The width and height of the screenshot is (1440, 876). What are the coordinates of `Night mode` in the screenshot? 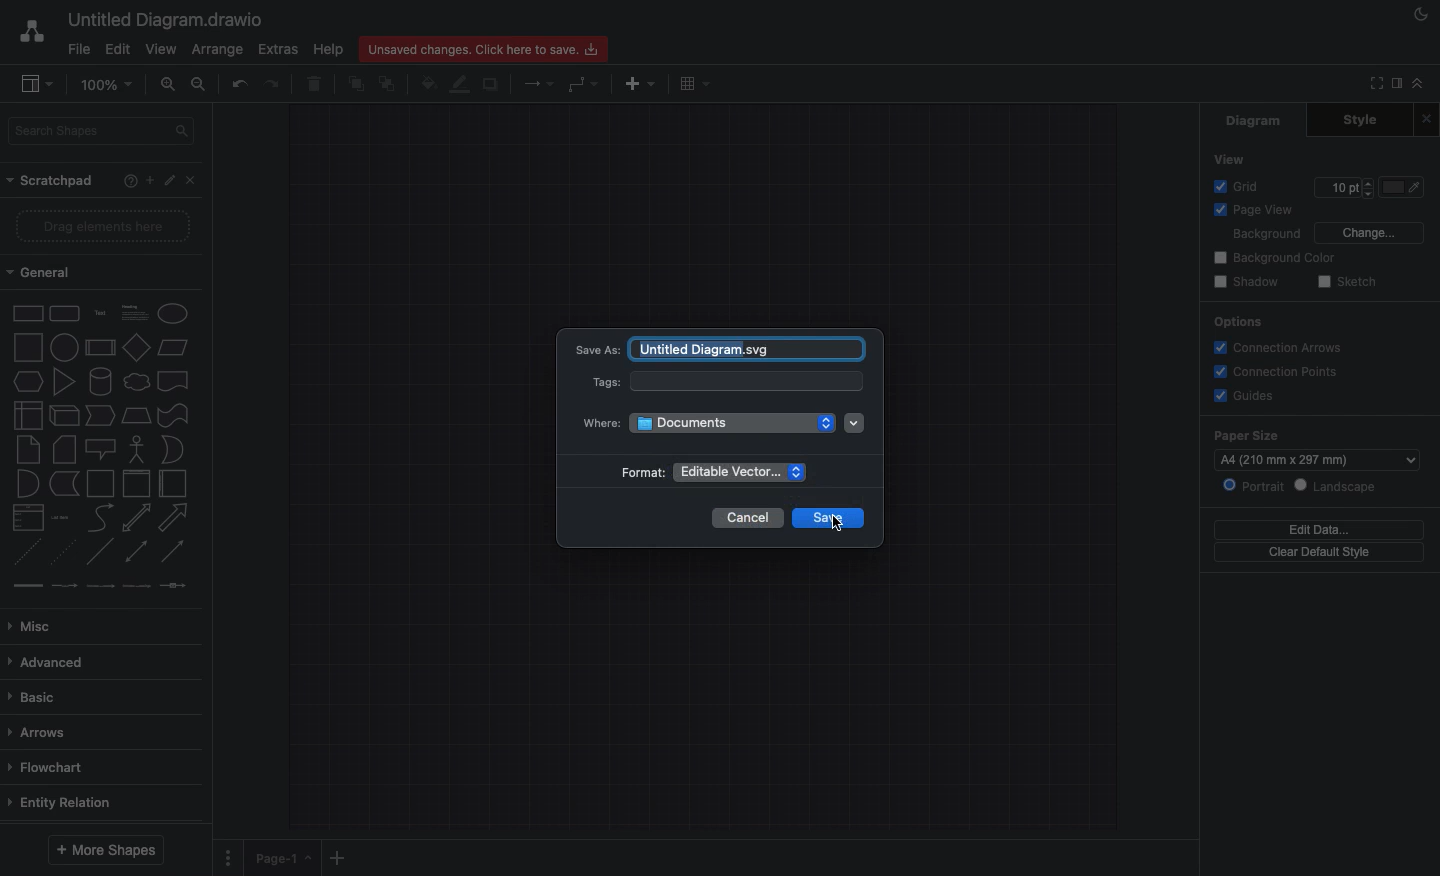 It's located at (1420, 14).